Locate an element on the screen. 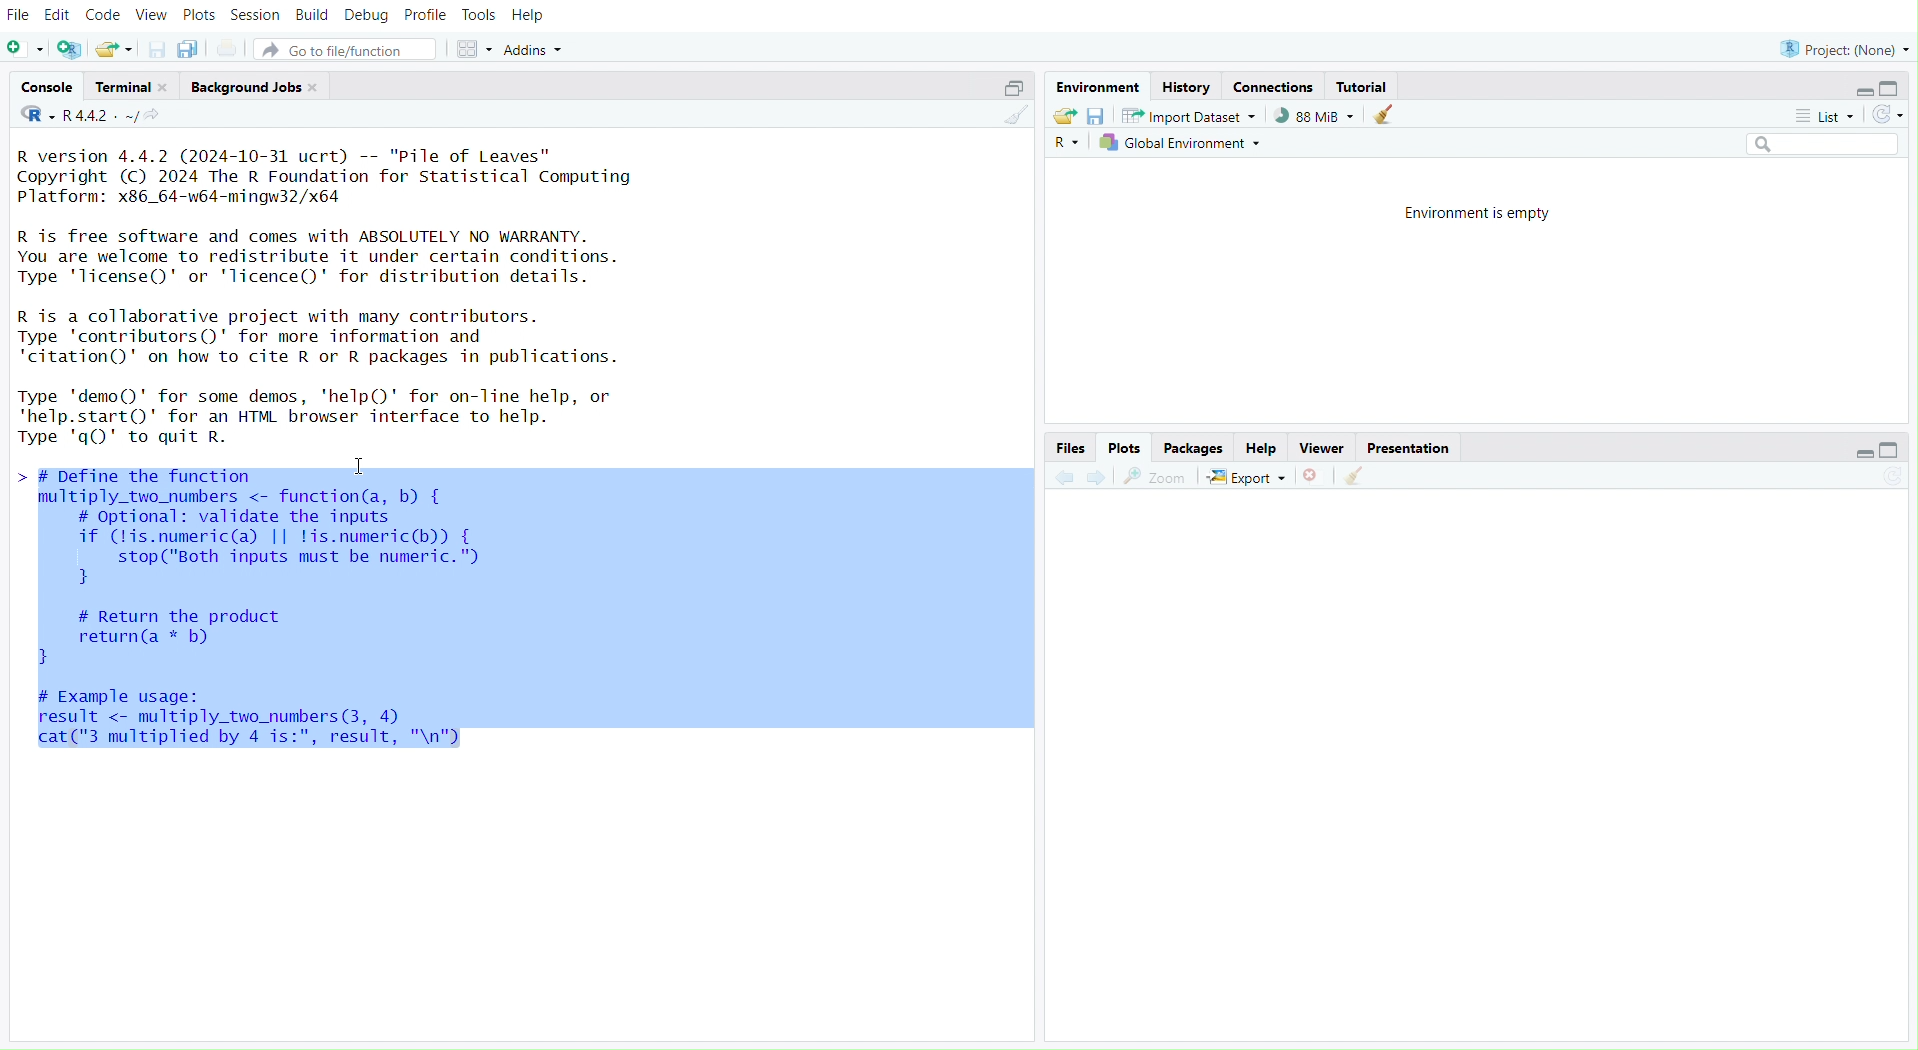  Import Dataset is located at coordinates (1187, 114).